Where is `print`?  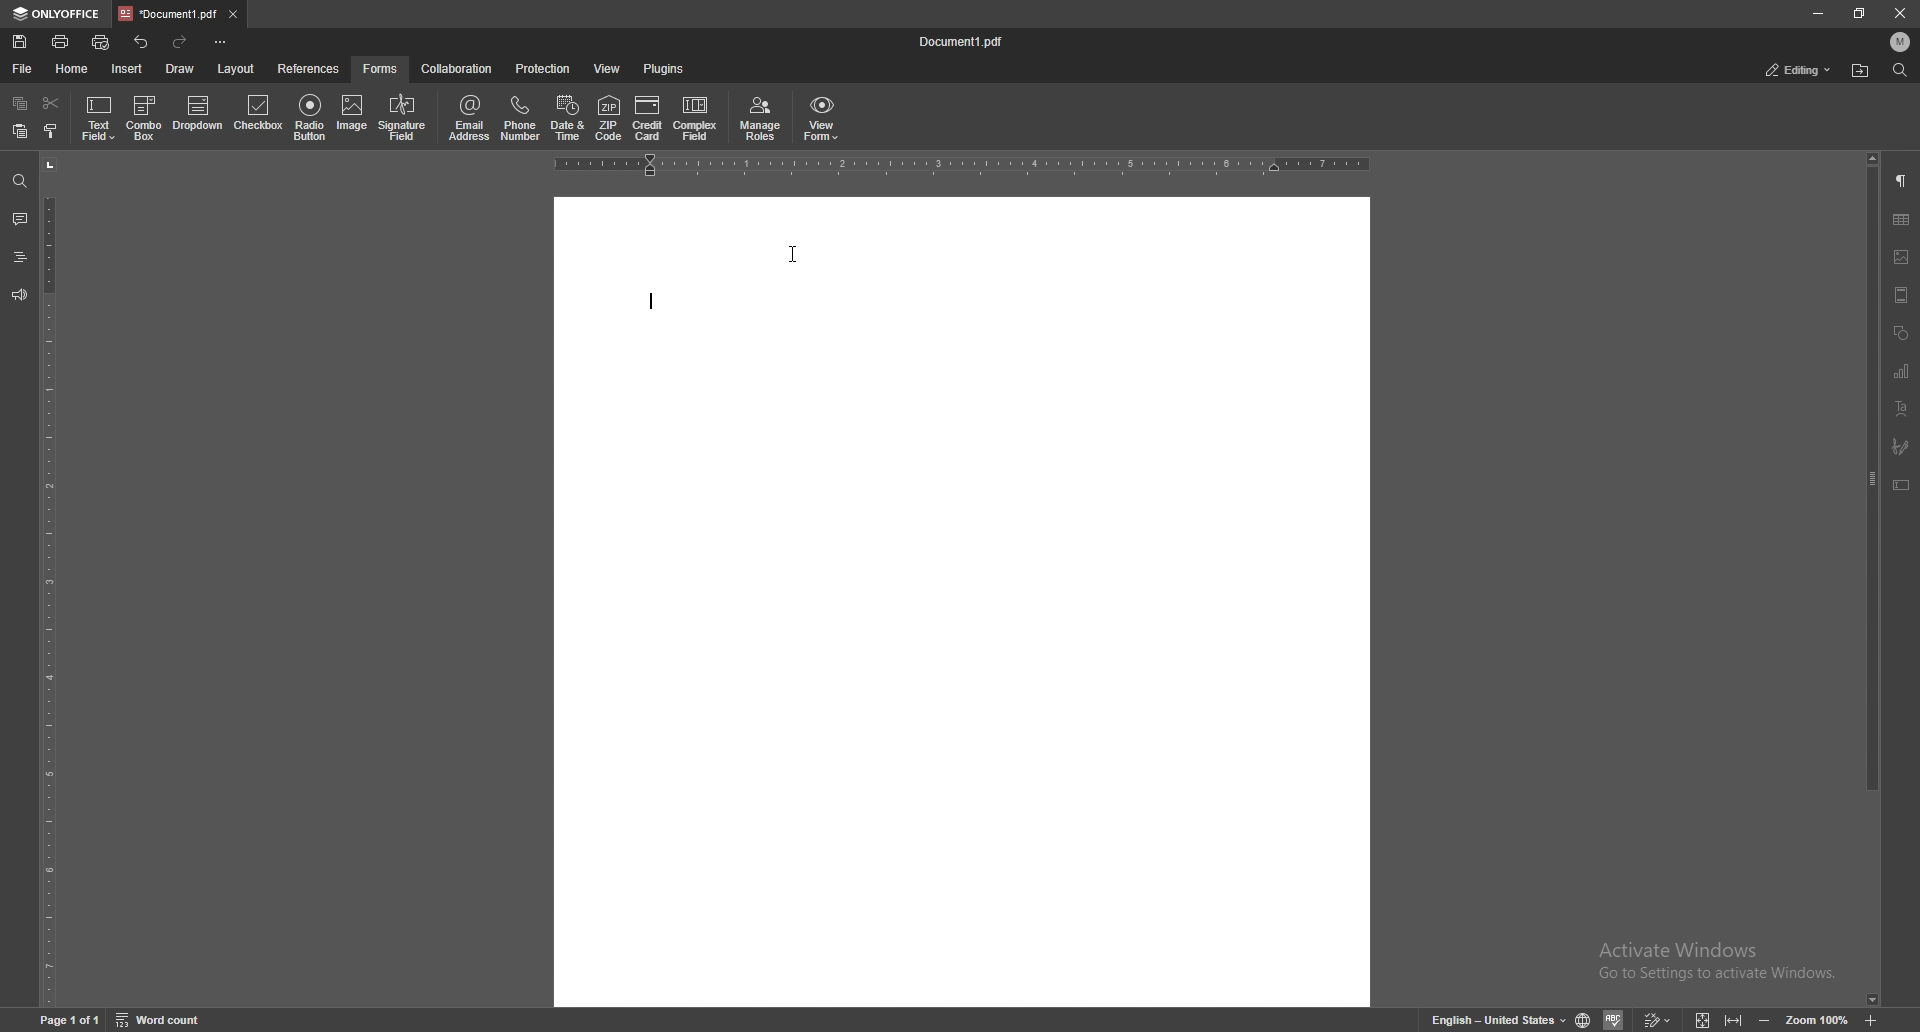 print is located at coordinates (62, 41).